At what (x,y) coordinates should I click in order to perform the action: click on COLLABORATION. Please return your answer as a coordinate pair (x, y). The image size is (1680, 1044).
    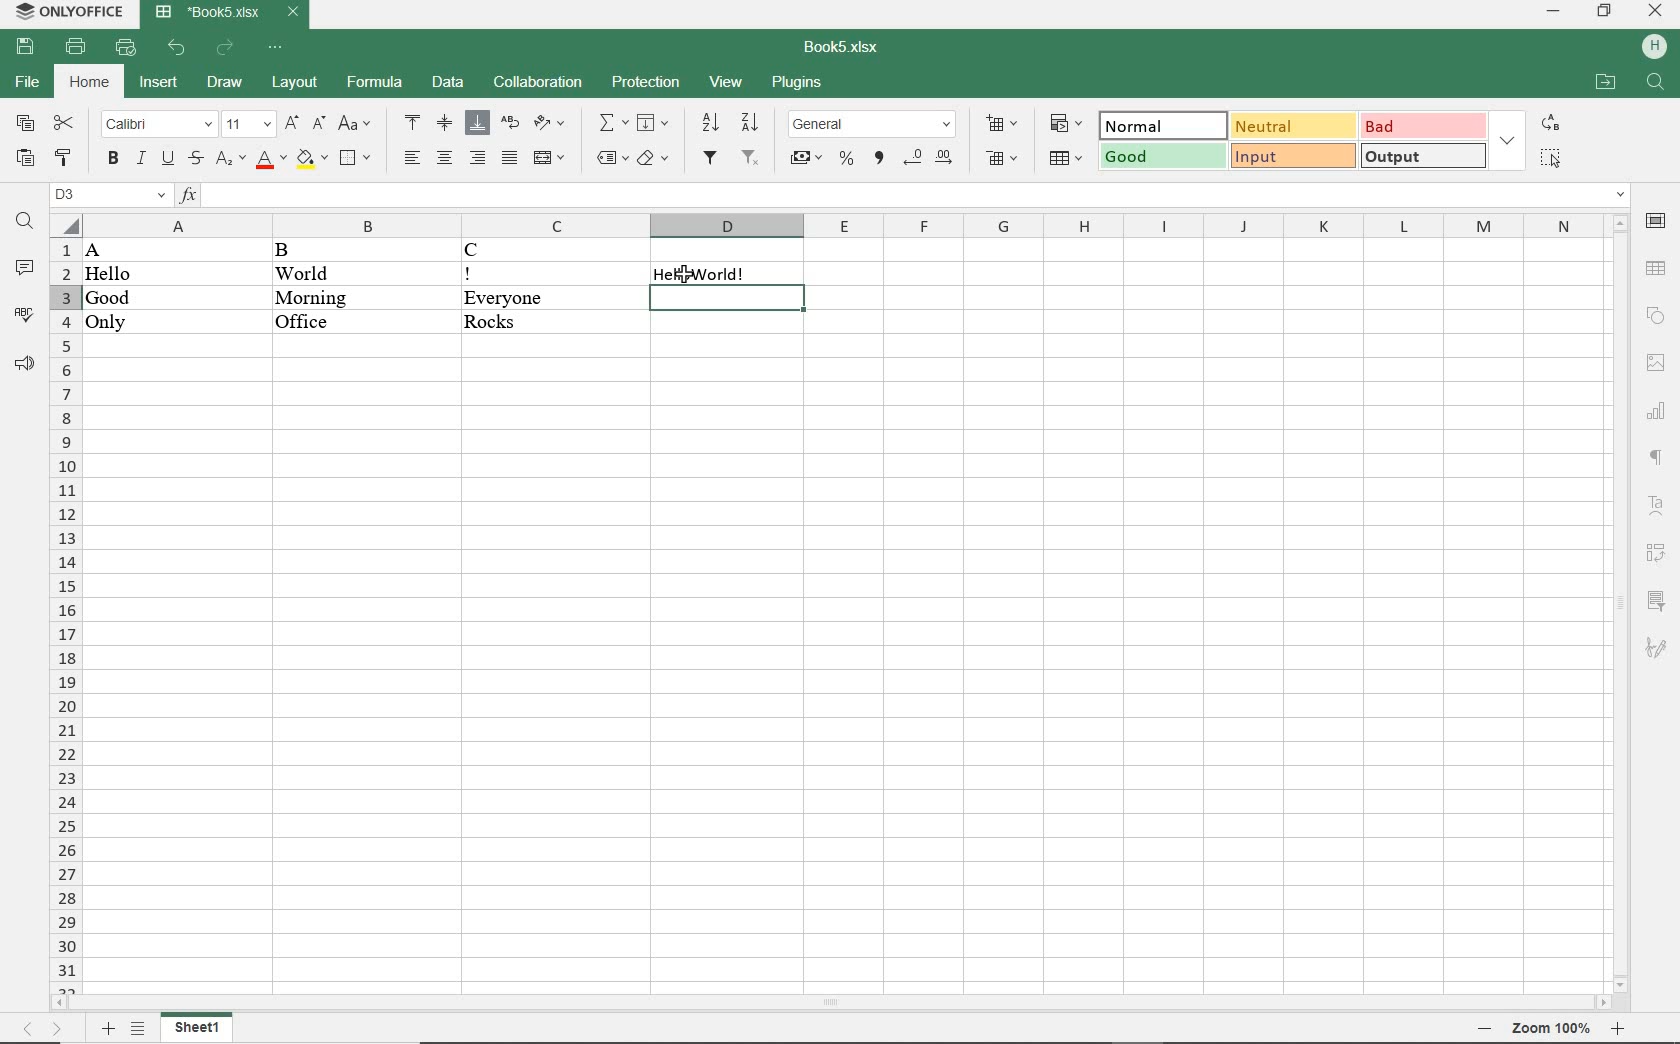
    Looking at the image, I should click on (536, 82).